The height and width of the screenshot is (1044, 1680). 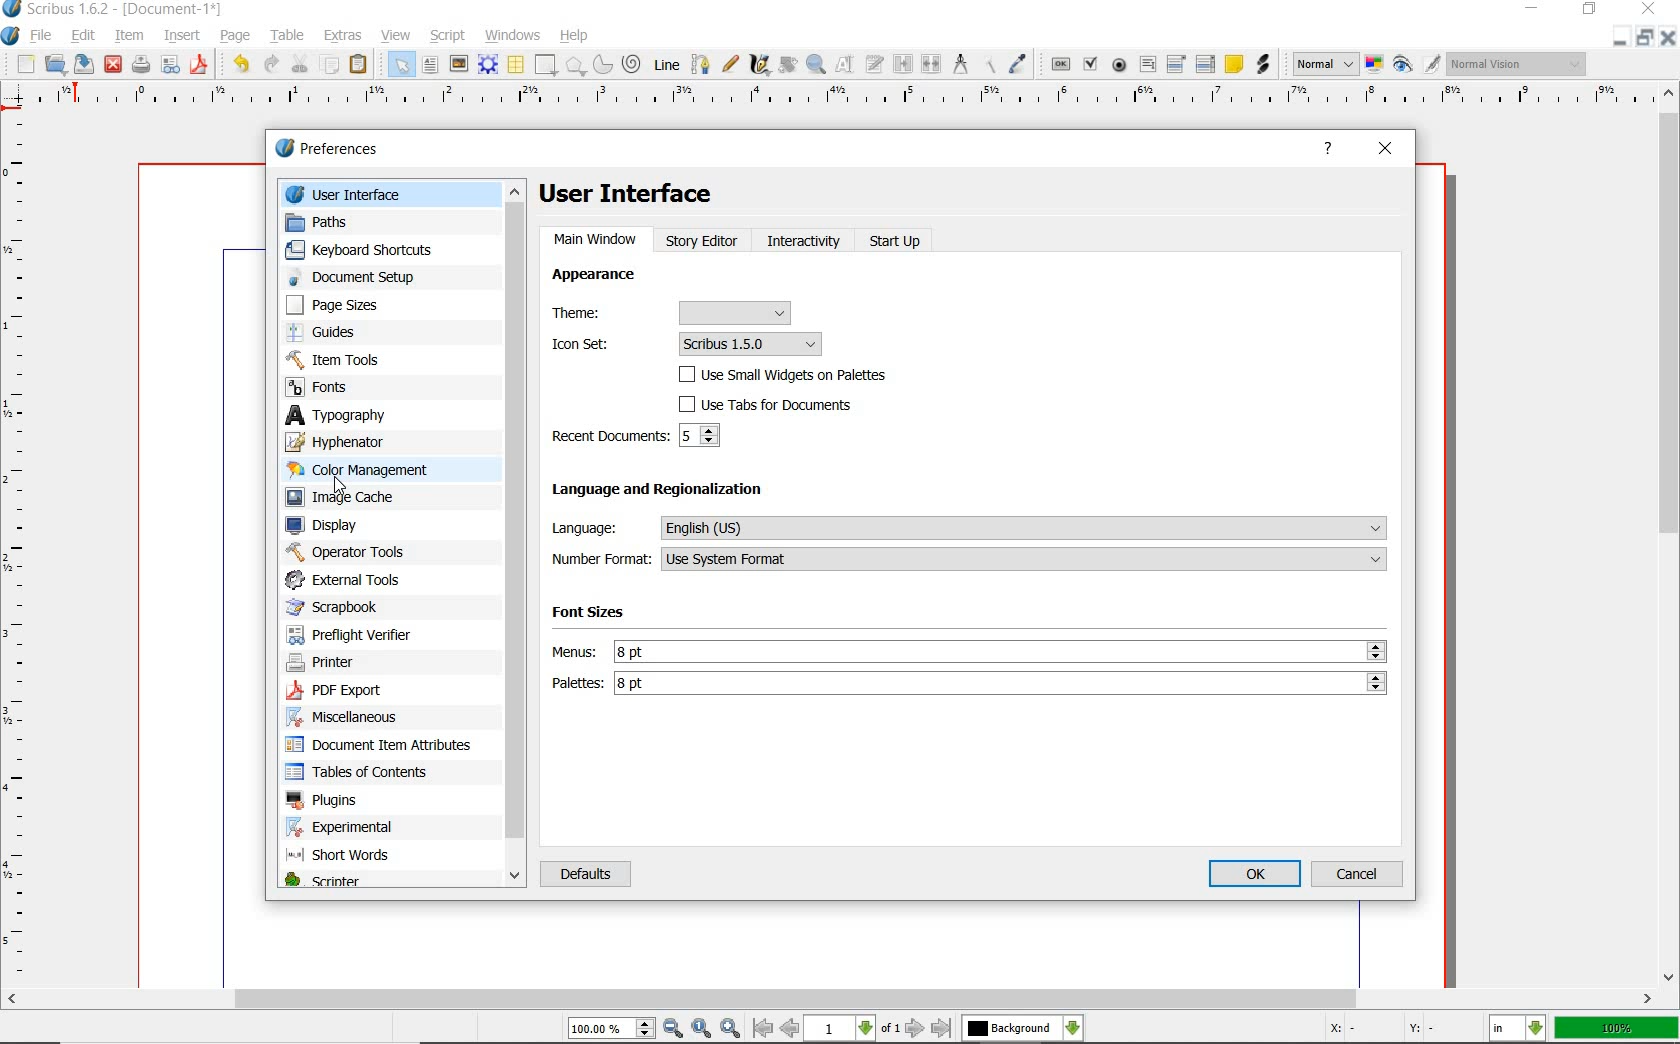 What do you see at coordinates (991, 63) in the screenshot?
I see `copy item properties` at bounding box center [991, 63].